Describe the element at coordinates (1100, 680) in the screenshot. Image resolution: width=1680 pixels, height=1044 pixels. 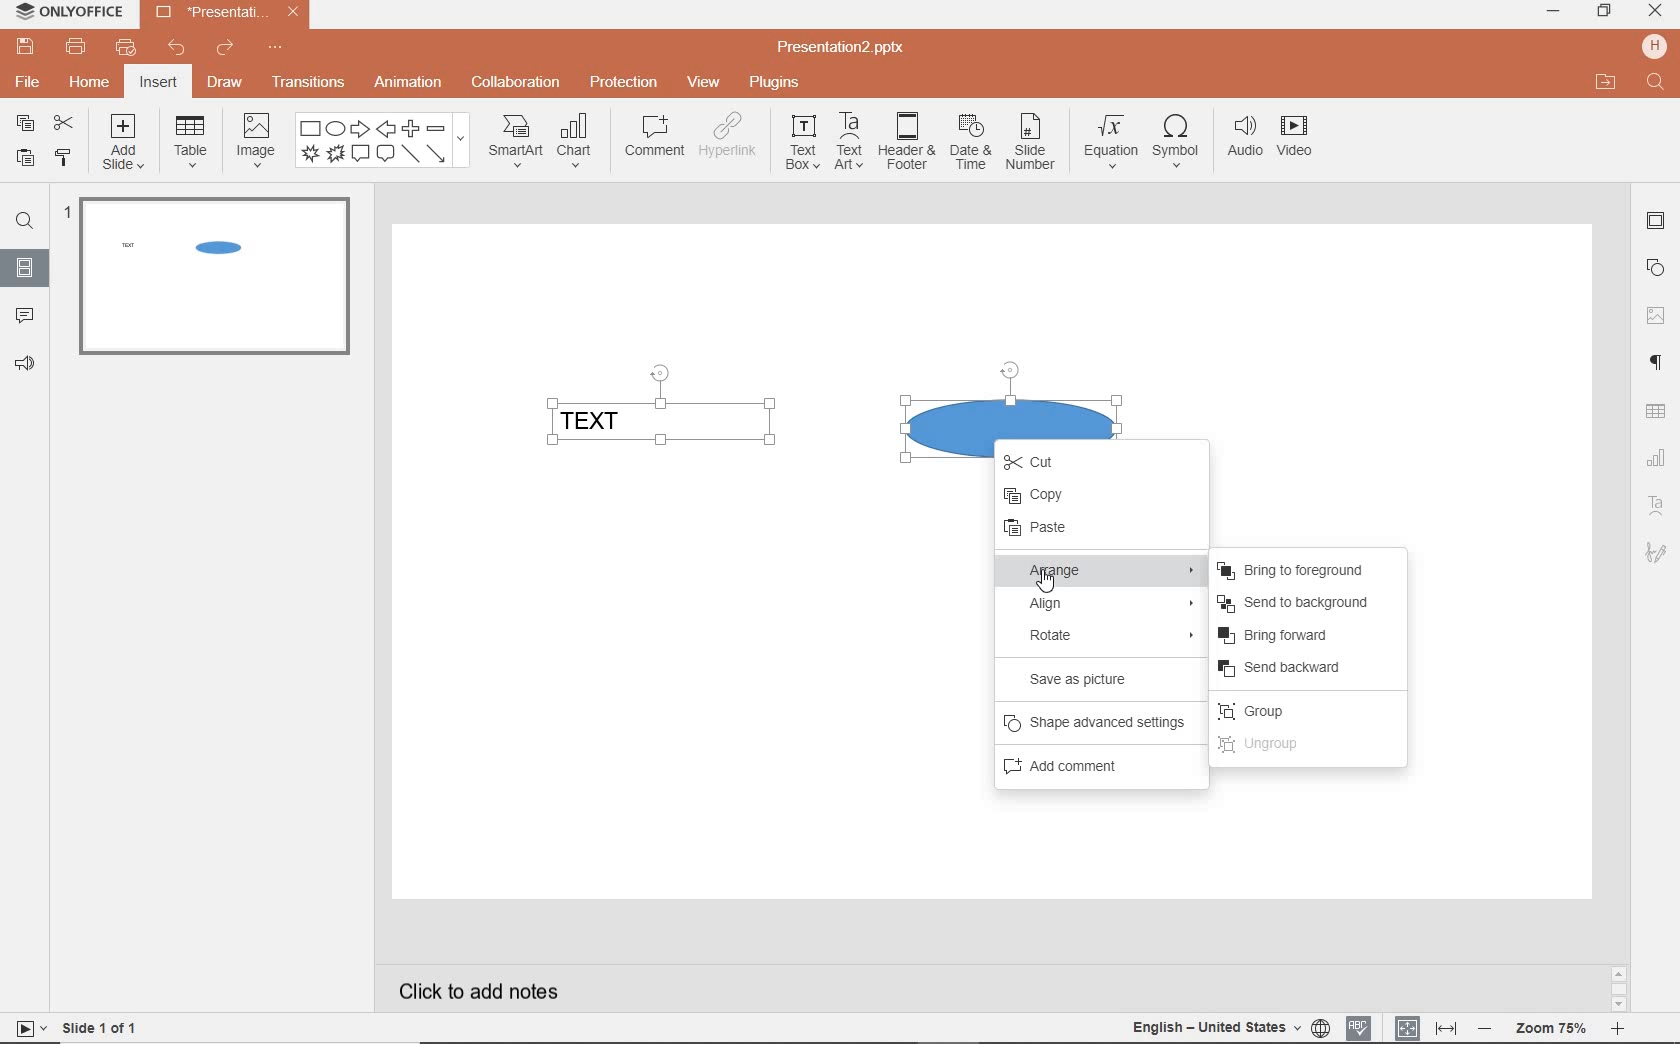
I see `SAVE AS PICTURE` at that location.